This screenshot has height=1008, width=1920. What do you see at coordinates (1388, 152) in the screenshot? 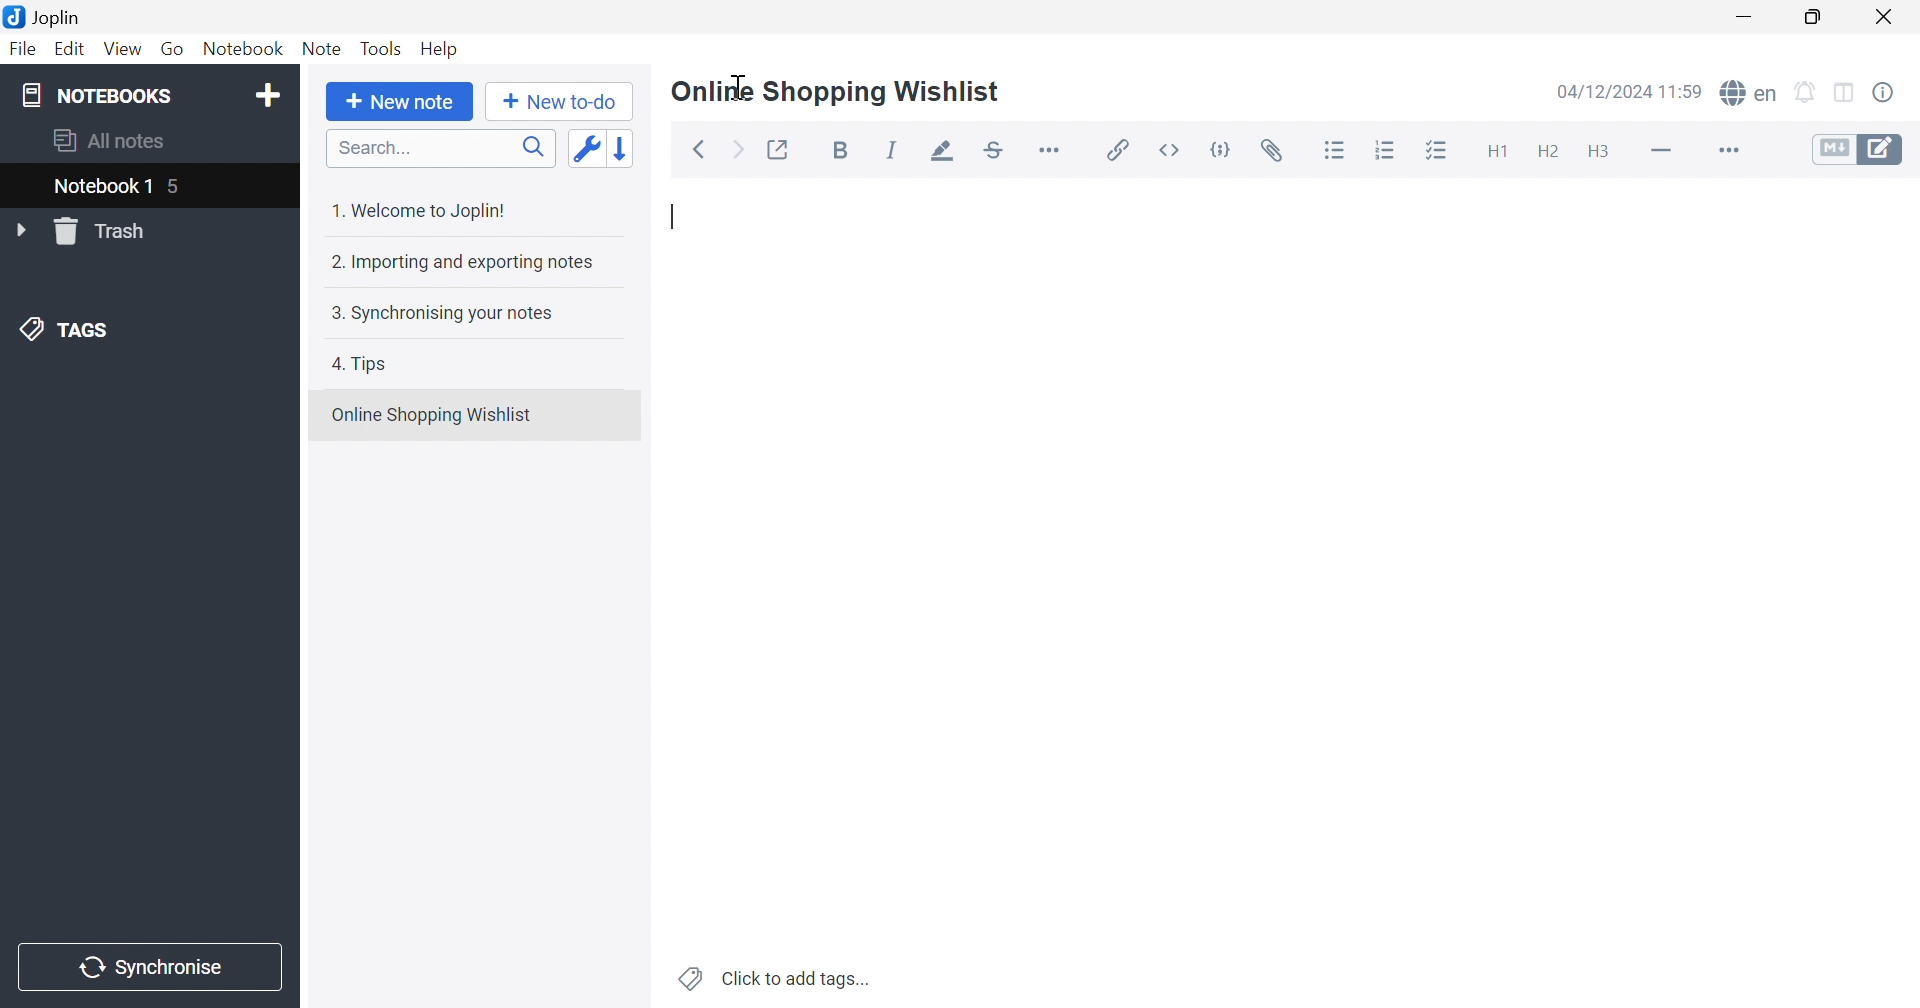
I see `Numbered list` at bounding box center [1388, 152].